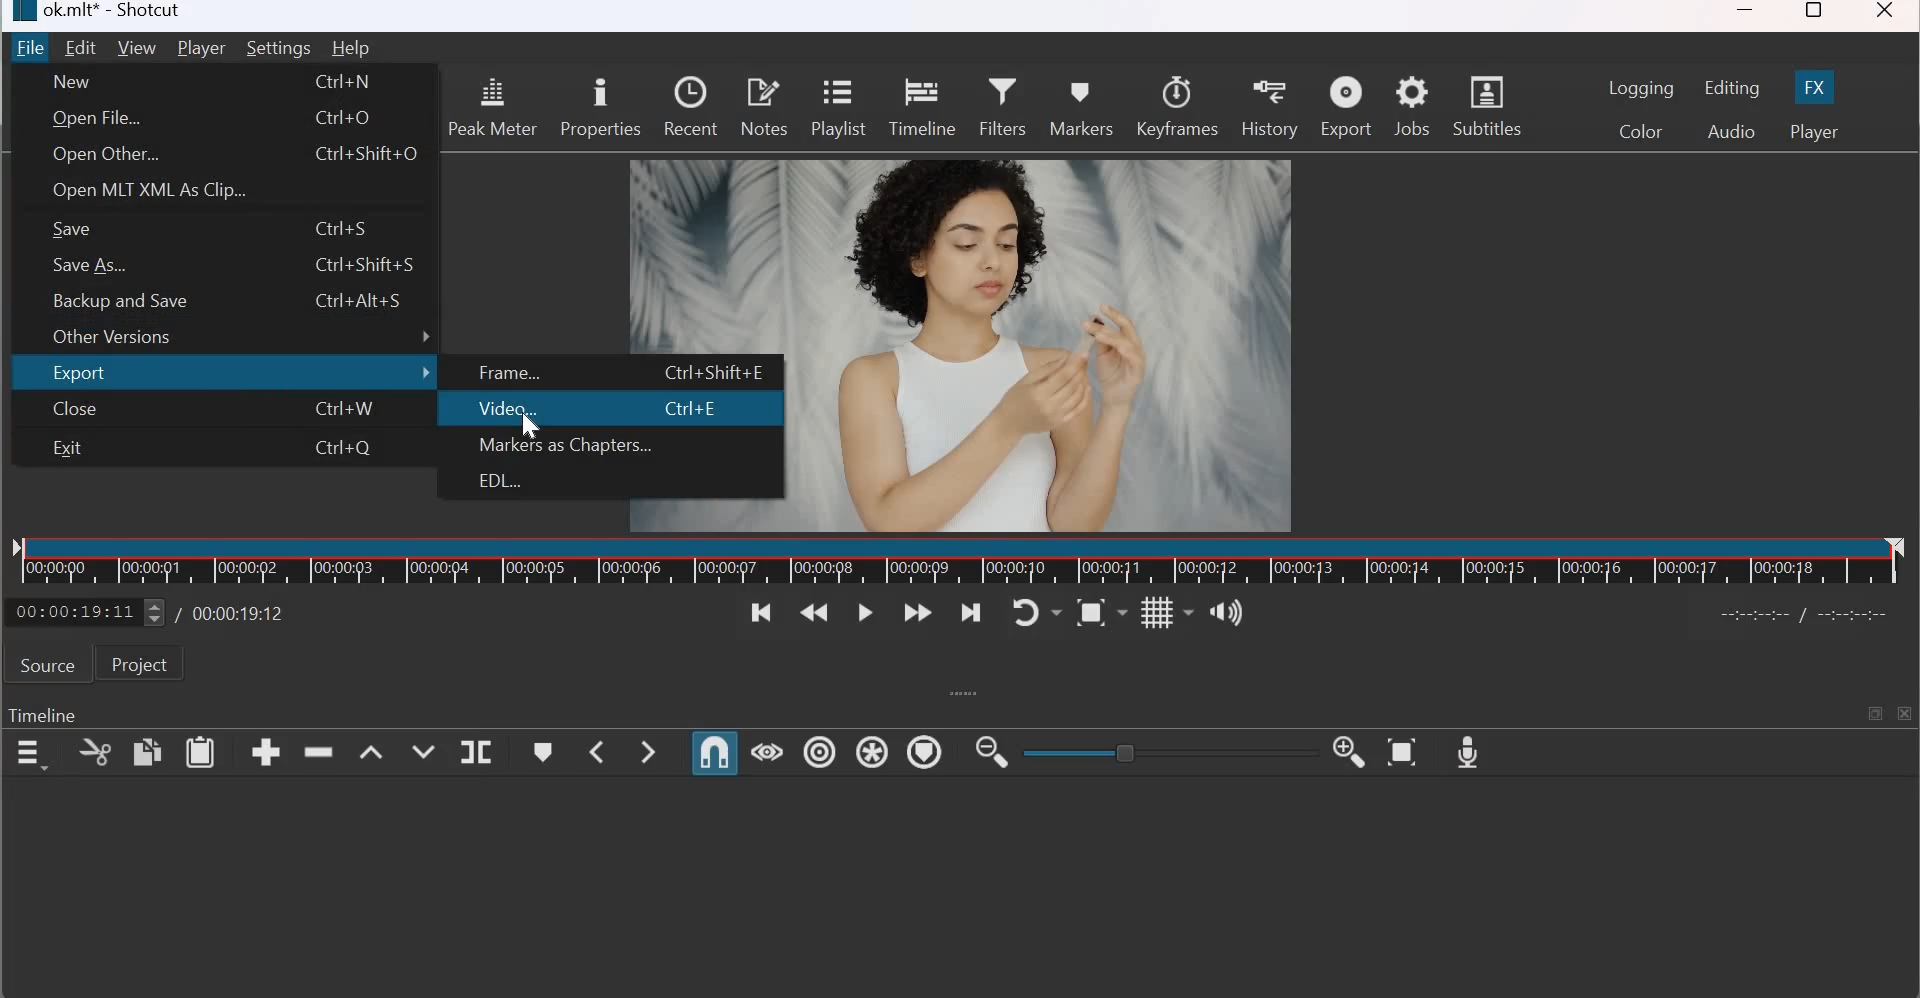 Image resolution: width=1920 pixels, height=998 pixels. I want to click on Close, so click(72, 409).